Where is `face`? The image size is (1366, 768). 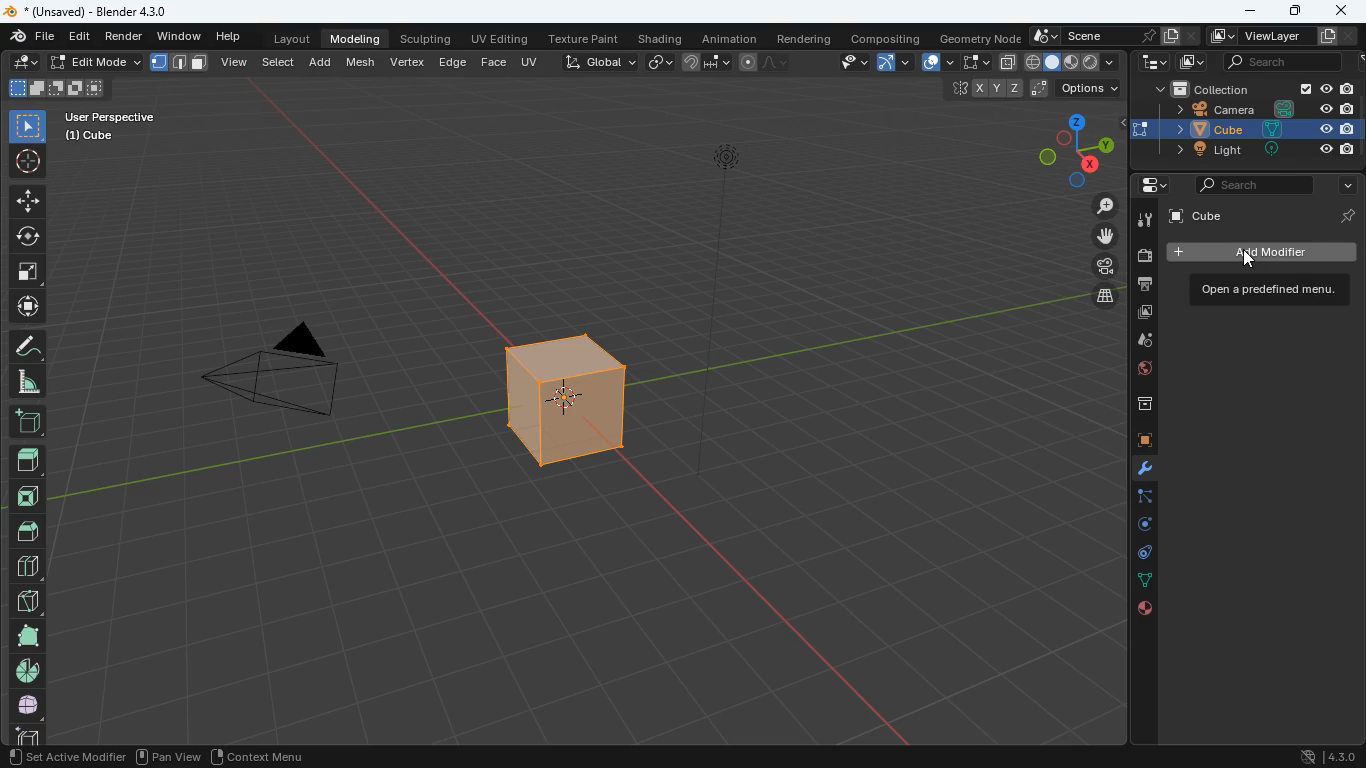
face is located at coordinates (493, 63).